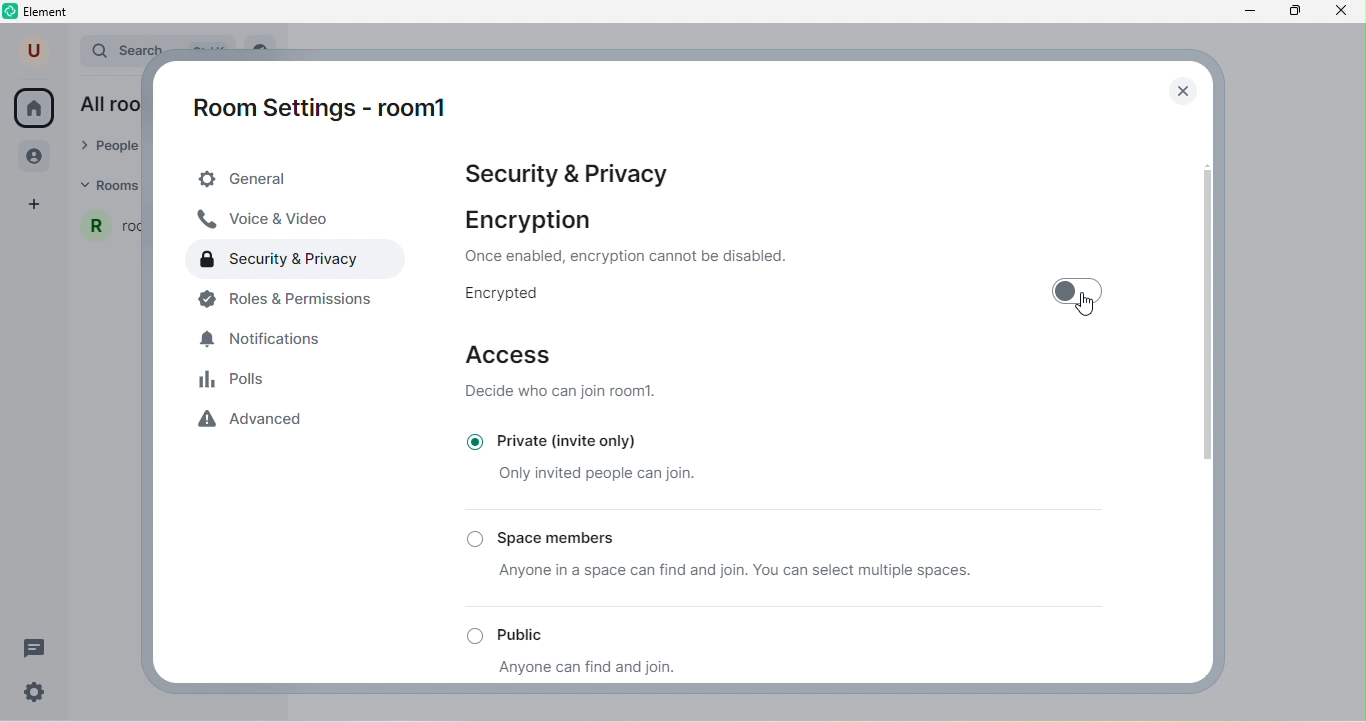 The width and height of the screenshot is (1366, 722). What do you see at coordinates (517, 354) in the screenshot?
I see `access` at bounding box center [517, 354].